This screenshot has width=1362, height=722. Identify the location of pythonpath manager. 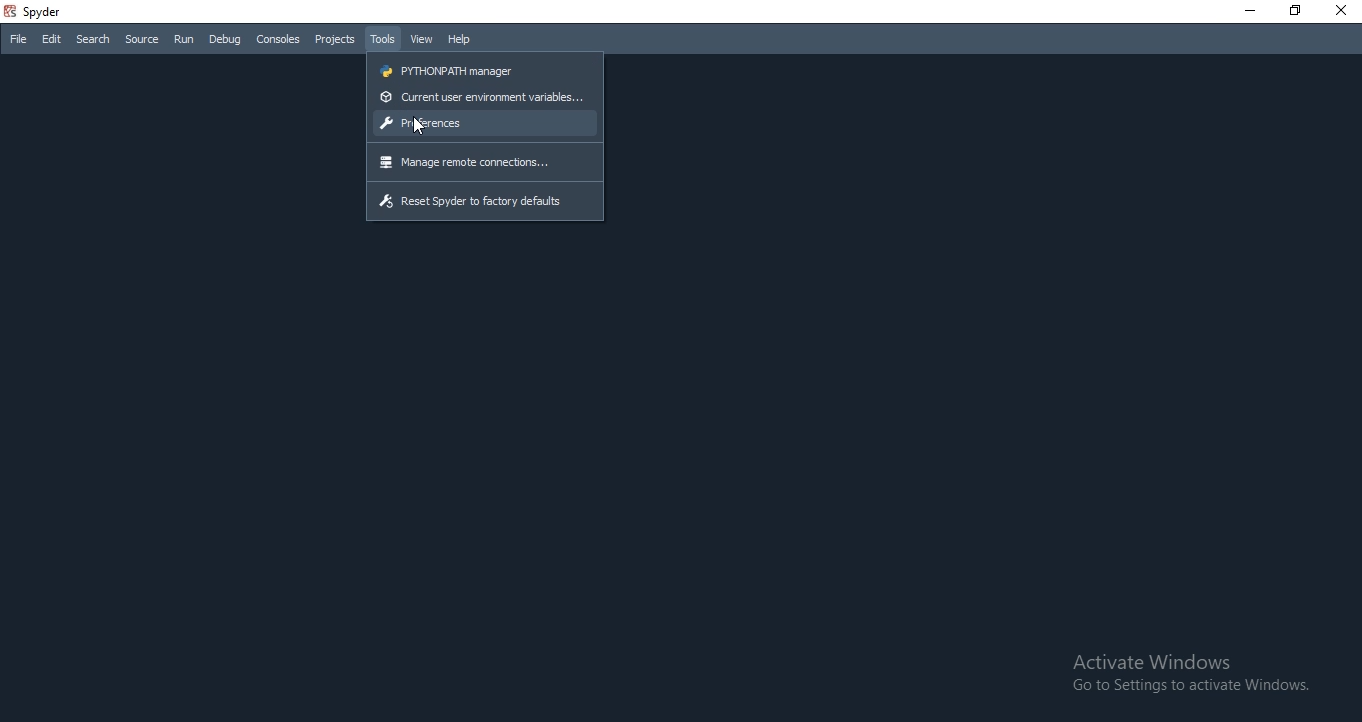
(482, 69).